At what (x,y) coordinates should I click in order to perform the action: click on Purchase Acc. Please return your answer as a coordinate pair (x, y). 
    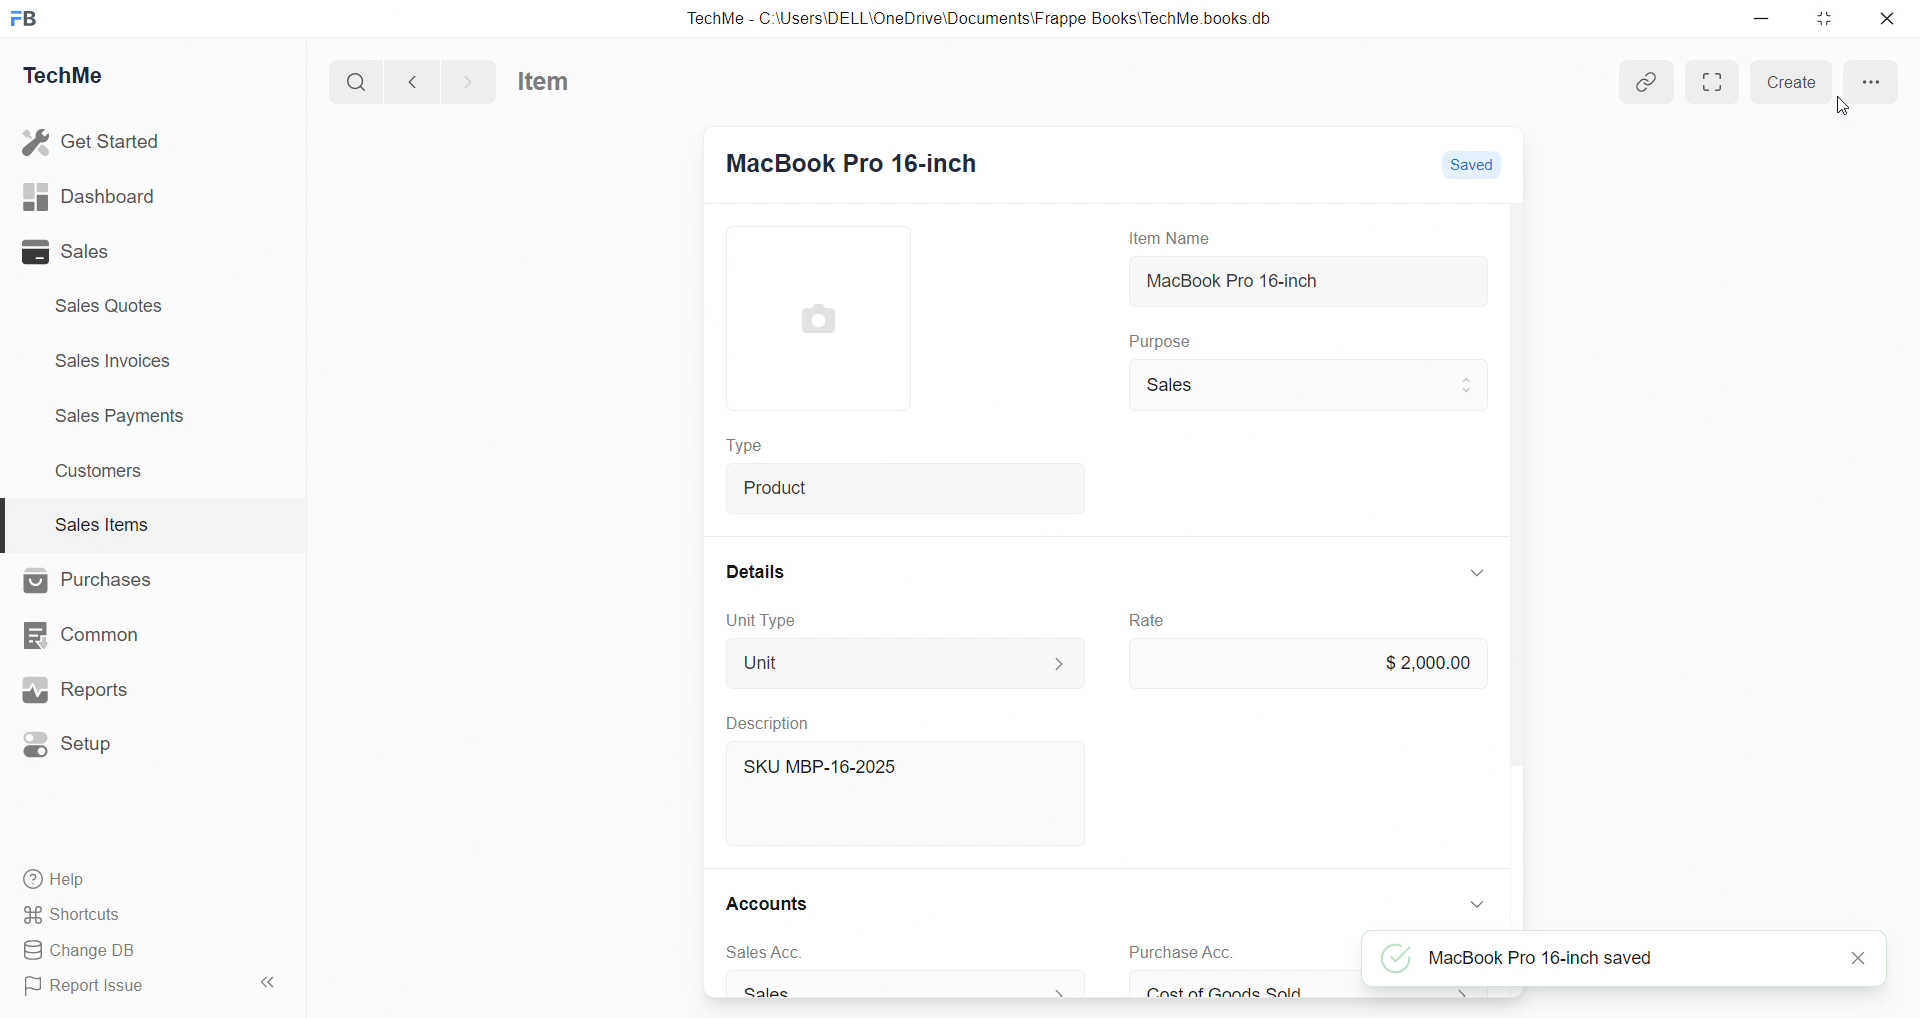
    Looking at the image, I should click on (1181, 953).